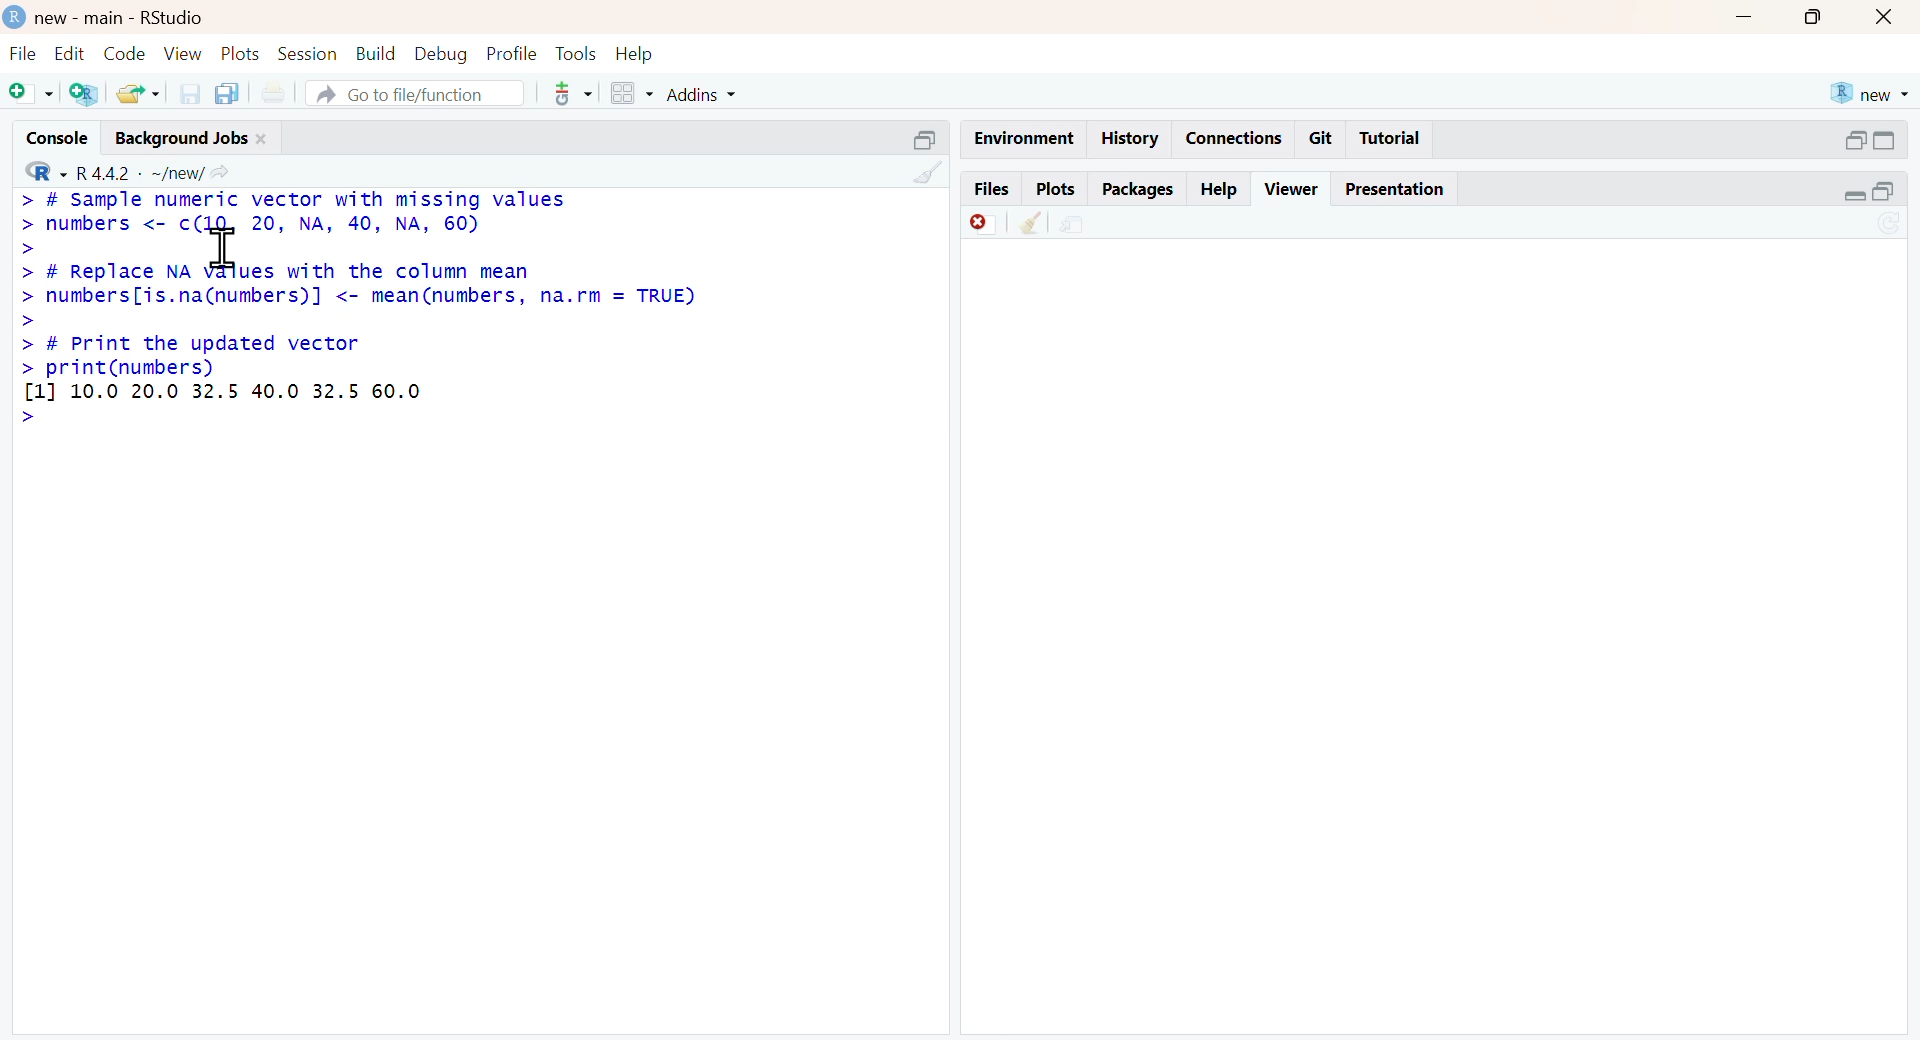 This screenshot has height=1040, width=1920. Describe the element at coordinates (1395, 189) in the screenshot. I see `presentation` at that location.